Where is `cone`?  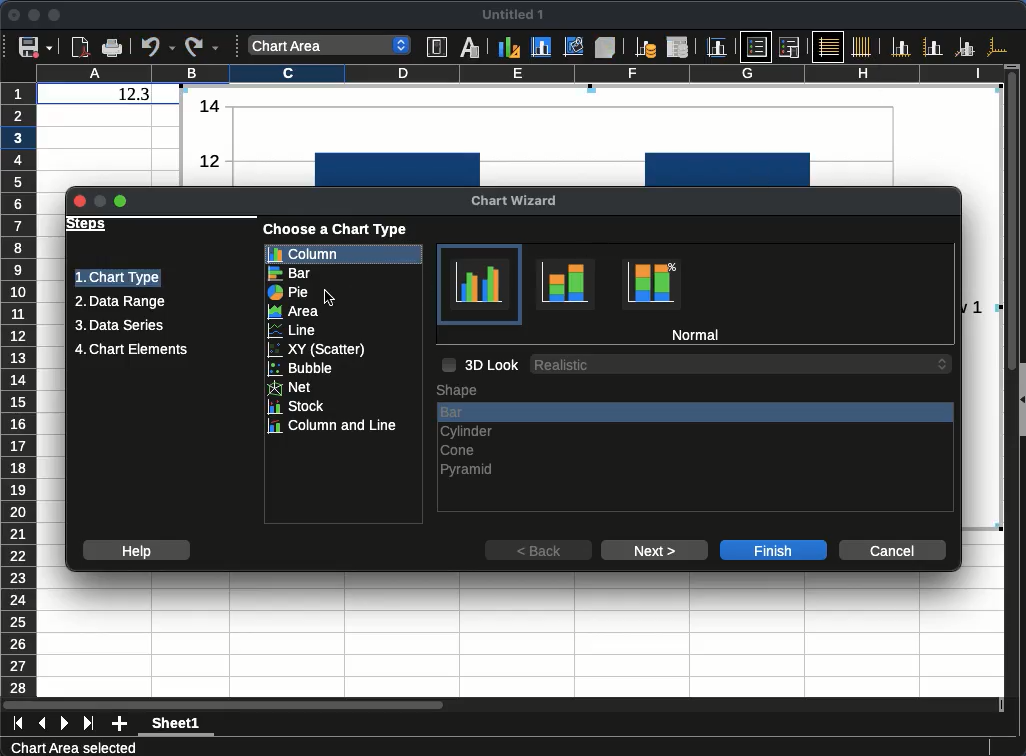
cone is located at coordinates (467, 450).